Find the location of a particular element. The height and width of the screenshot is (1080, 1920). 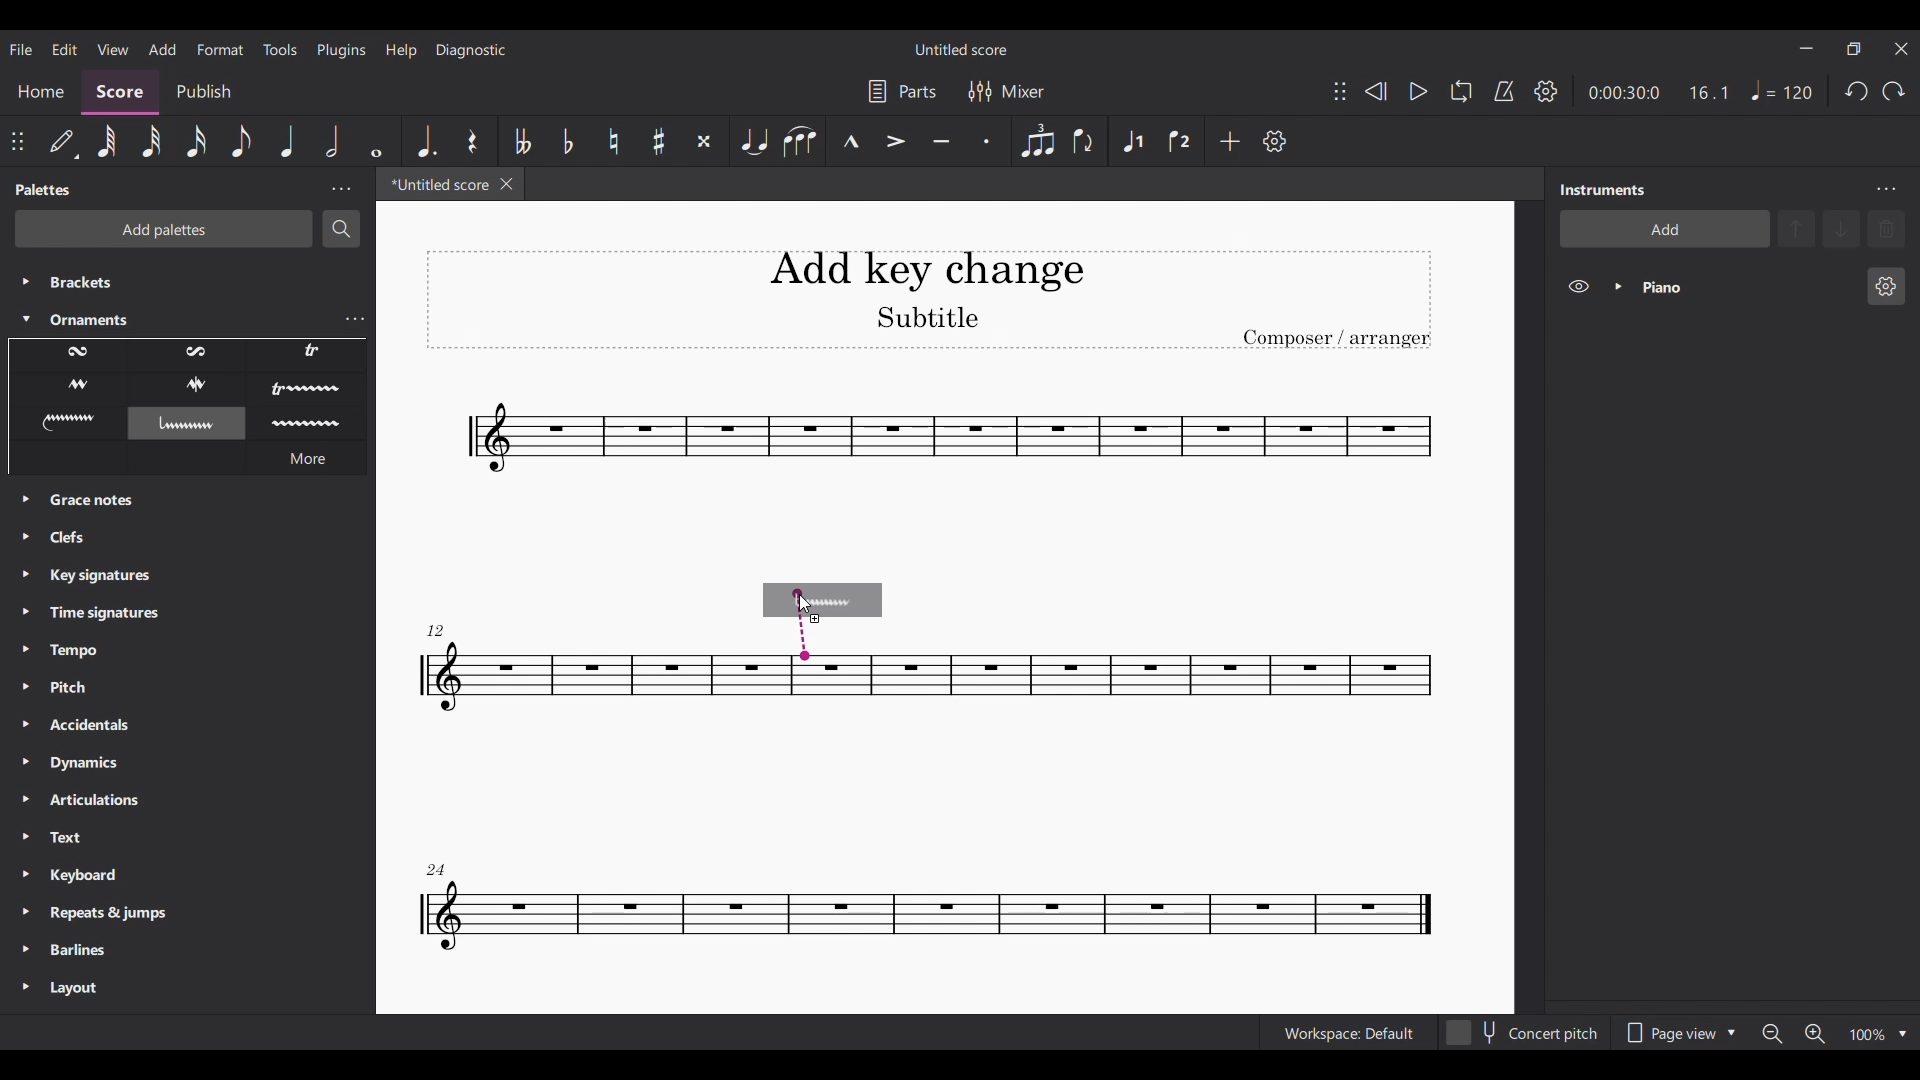

Quarter note is located at coordinates (1782, 90).